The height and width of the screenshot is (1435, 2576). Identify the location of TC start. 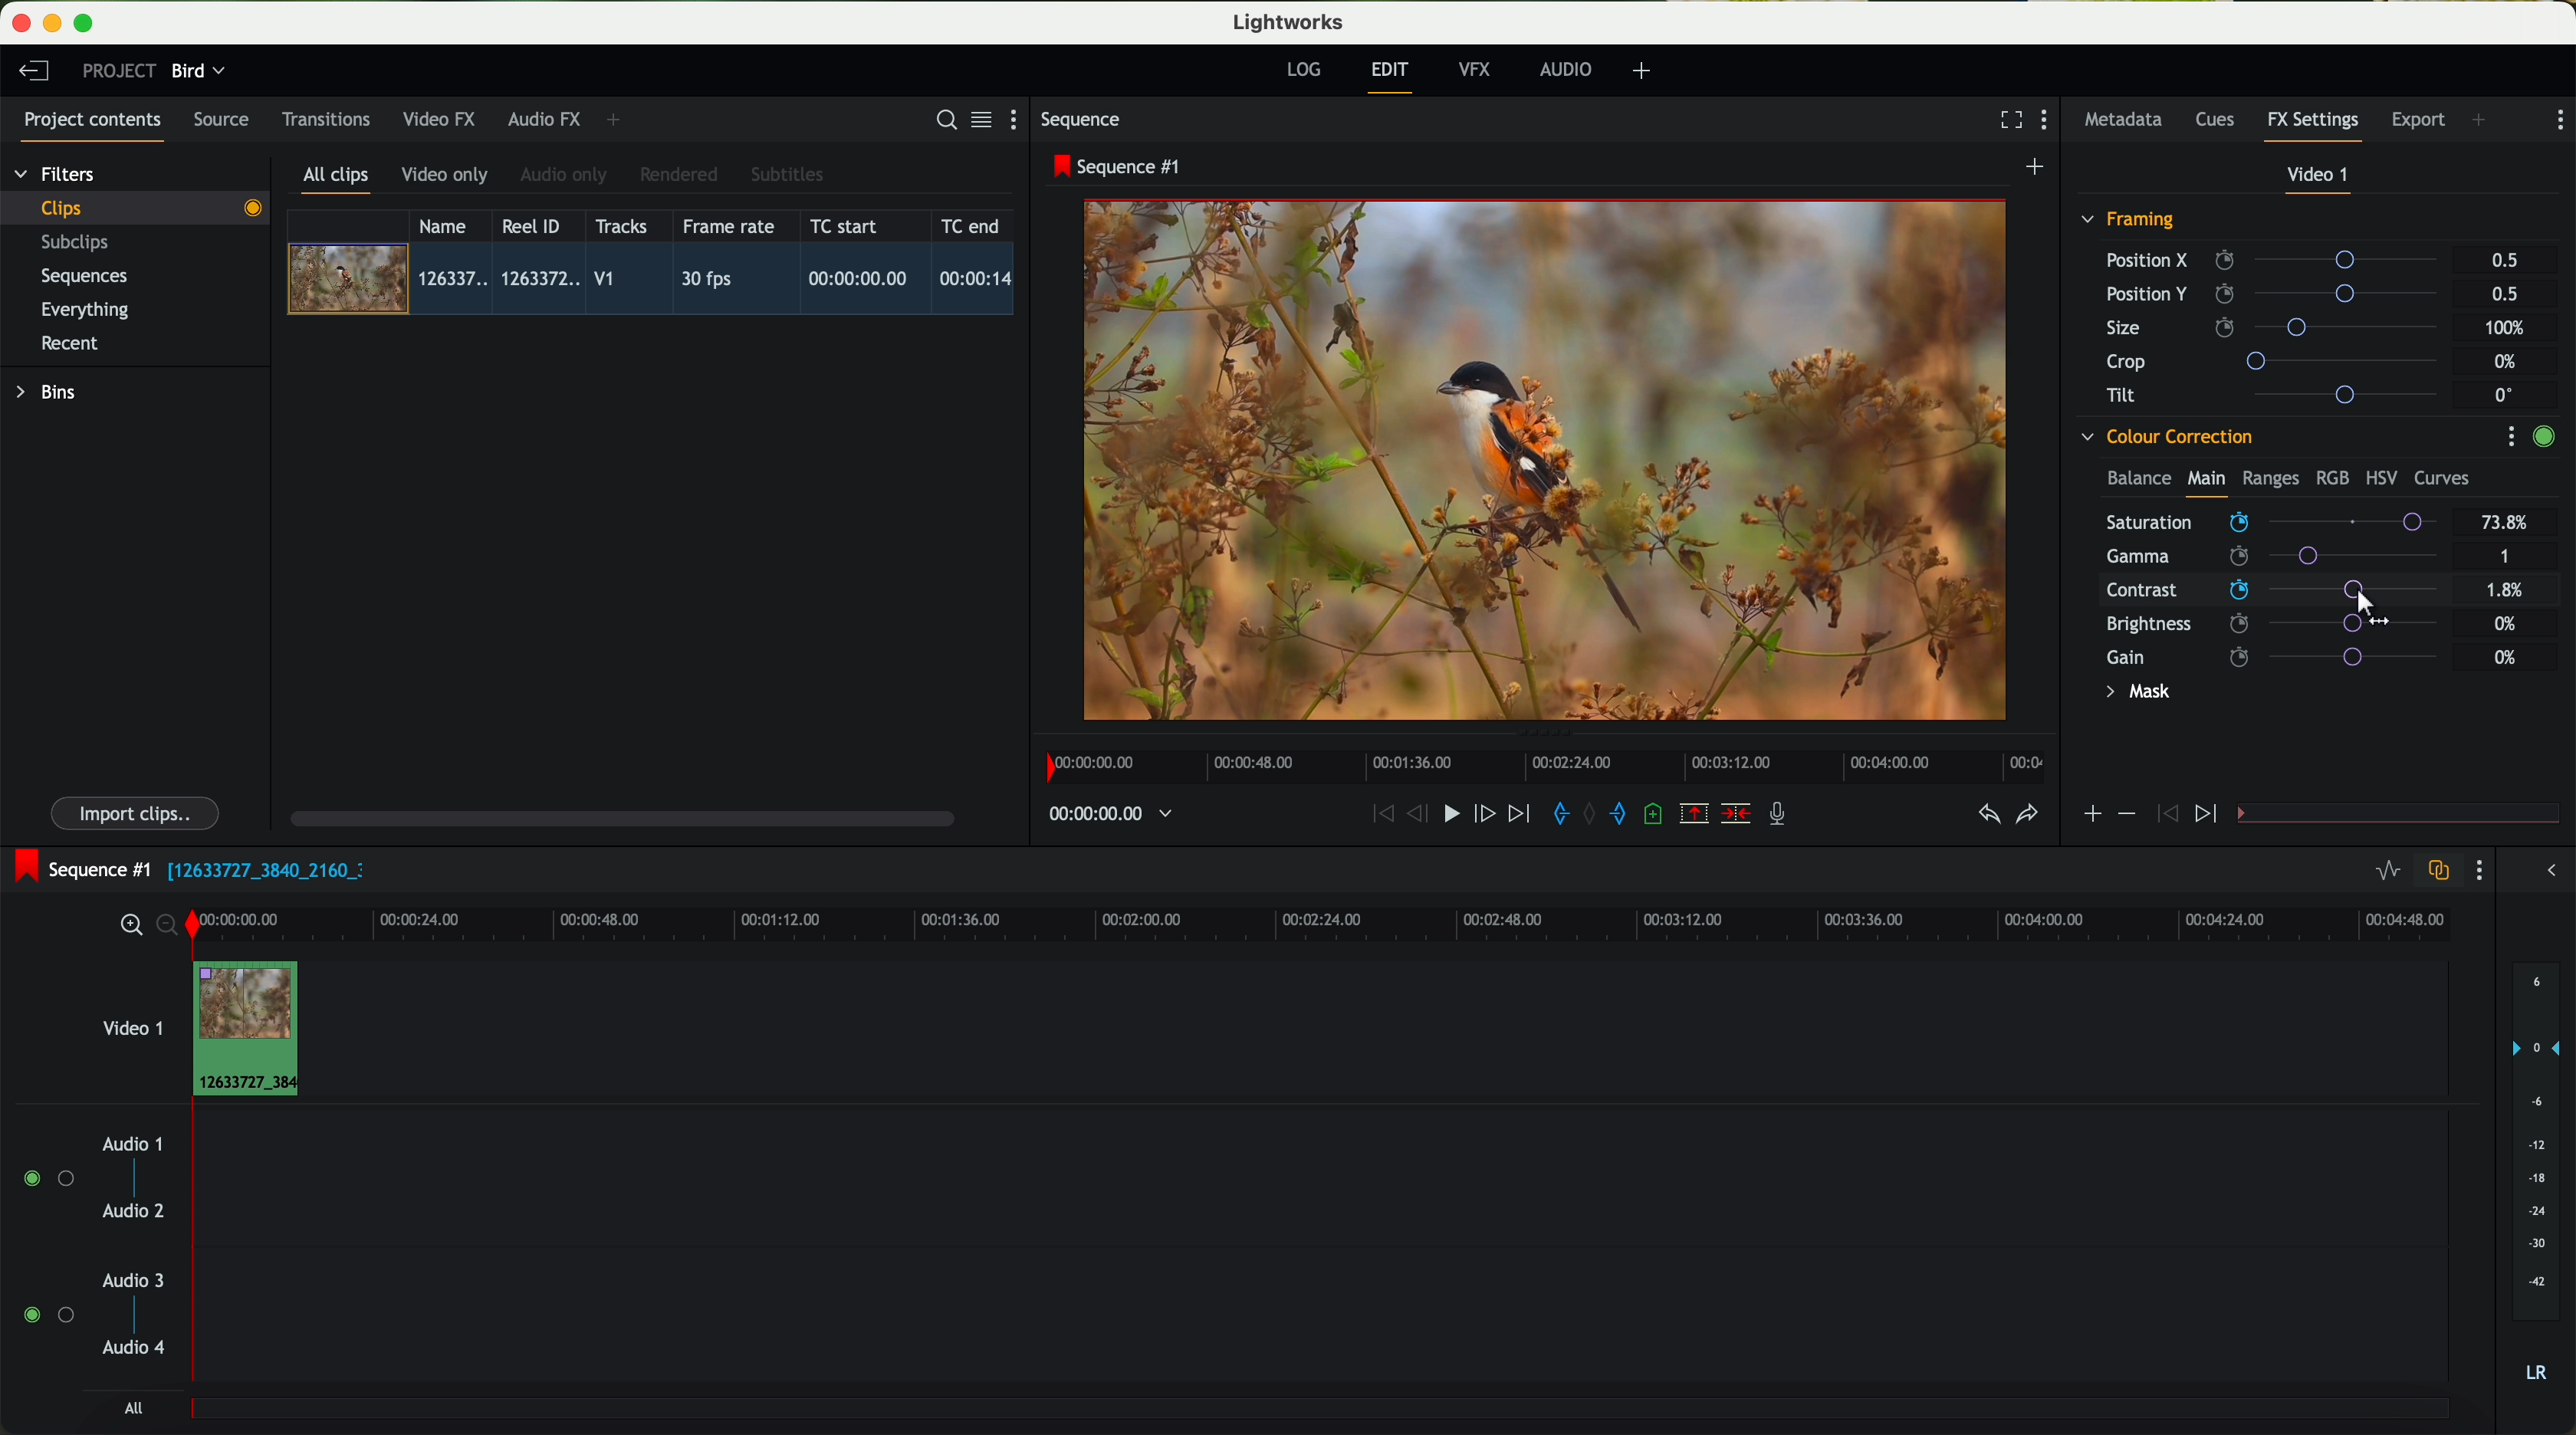
(846, 225).